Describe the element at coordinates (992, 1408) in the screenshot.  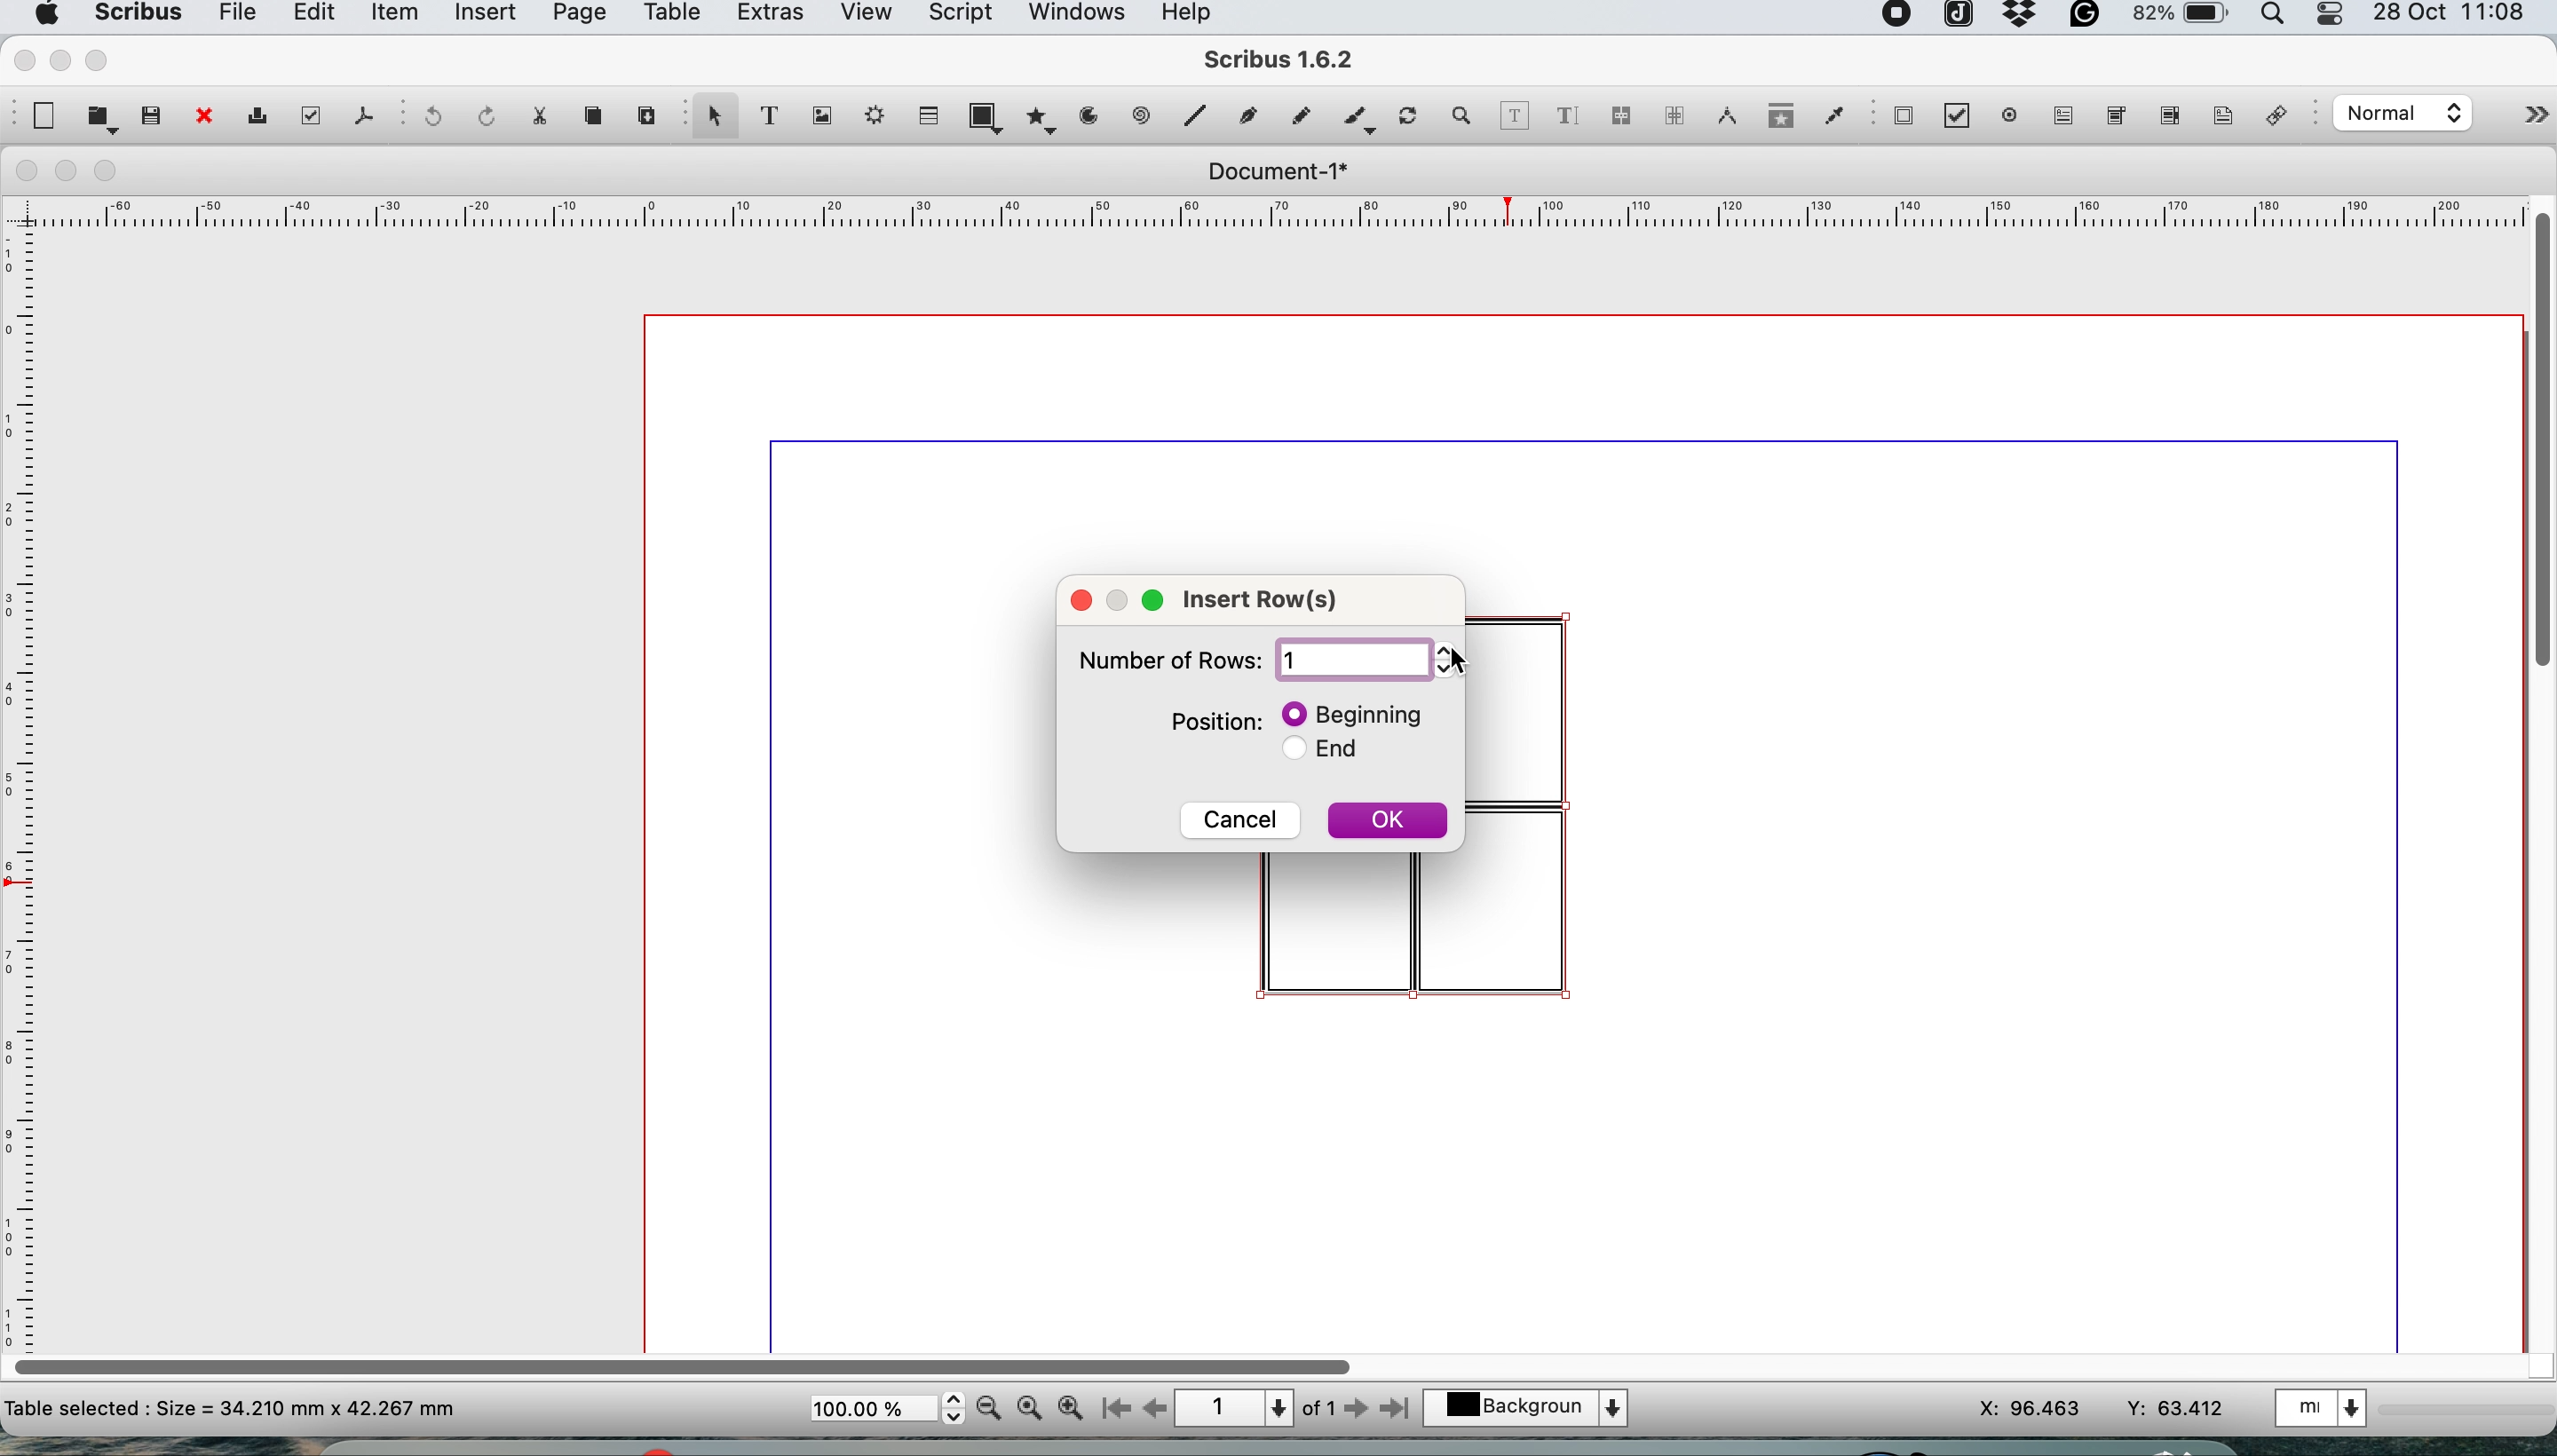
I see `zoom out` at that location.